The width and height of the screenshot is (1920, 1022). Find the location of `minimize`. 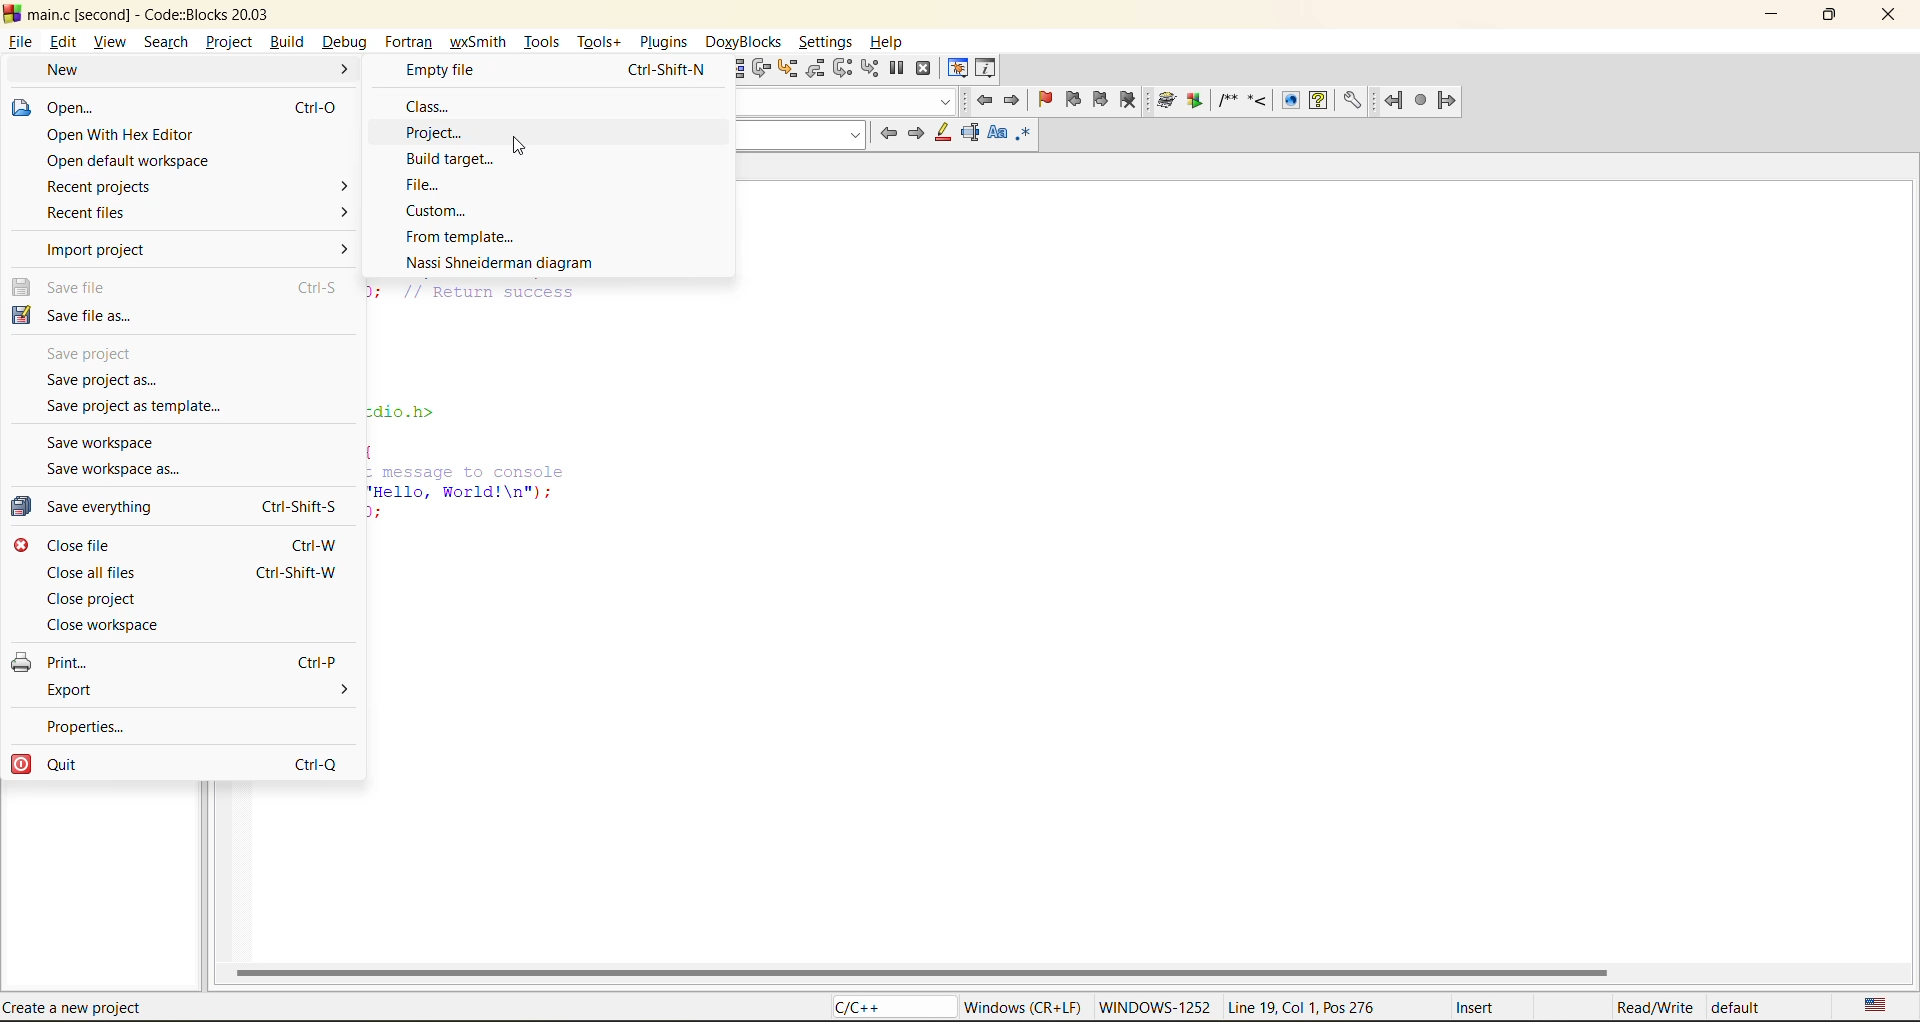

minimize is located at coordinates (1771, 15).